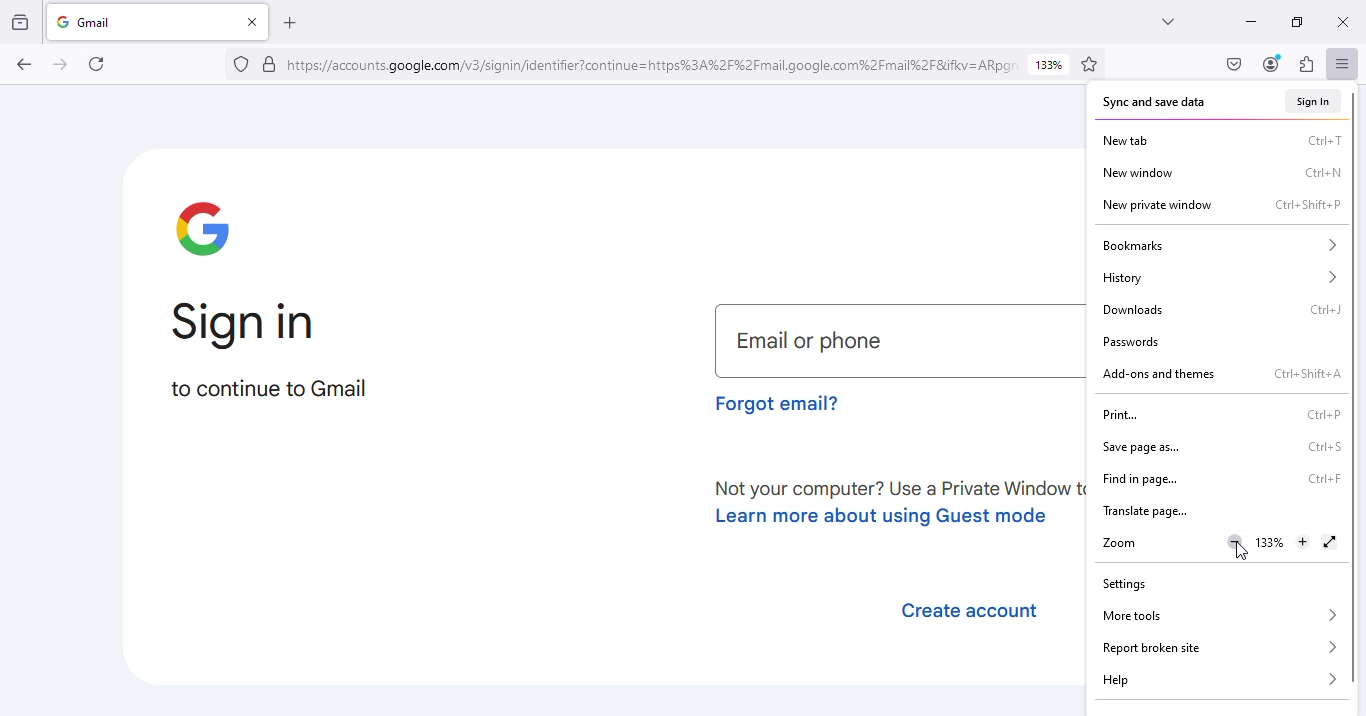 This screenshot has width=1366, height=716. What do you see at coordinates (267, 349) in the screenshot?
I see `sign in to continue to Gmail` at bounding box center [267, 349].